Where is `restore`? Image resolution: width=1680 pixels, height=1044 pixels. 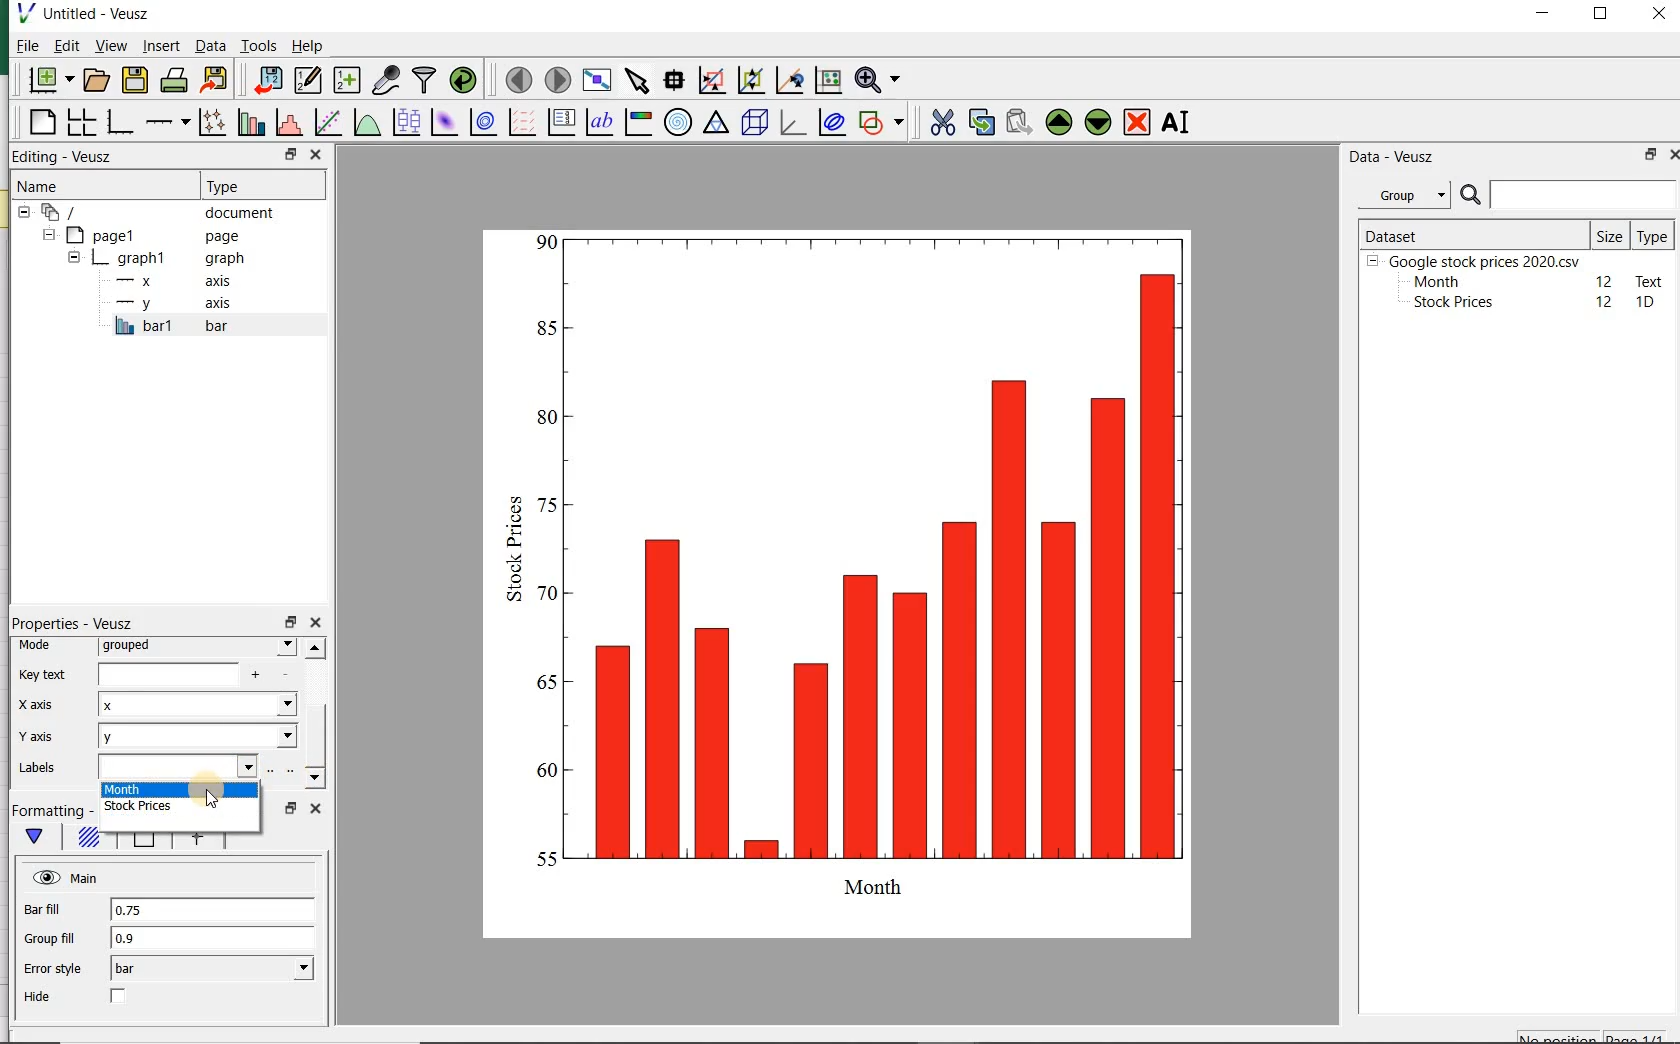
restore is located at coordinates (289, 808).